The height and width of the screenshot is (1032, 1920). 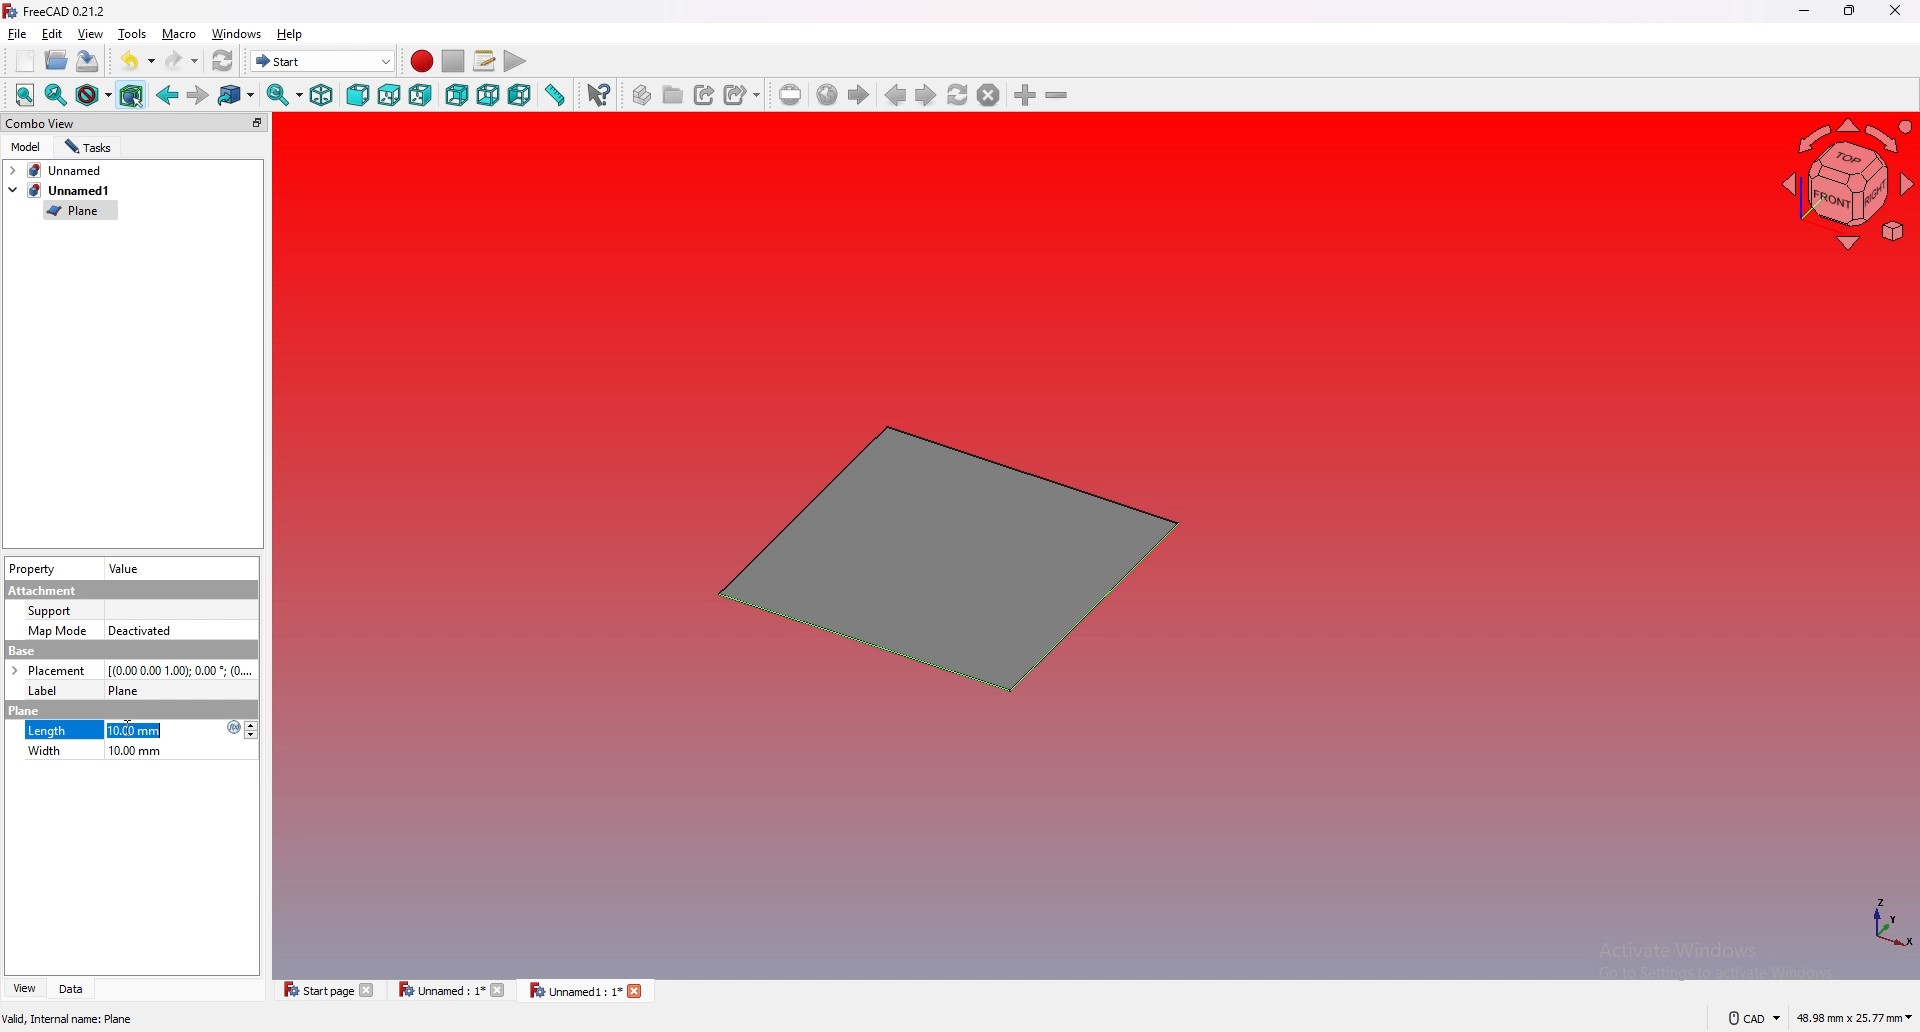 I want to click on draw style, so click(x=94, y=95).